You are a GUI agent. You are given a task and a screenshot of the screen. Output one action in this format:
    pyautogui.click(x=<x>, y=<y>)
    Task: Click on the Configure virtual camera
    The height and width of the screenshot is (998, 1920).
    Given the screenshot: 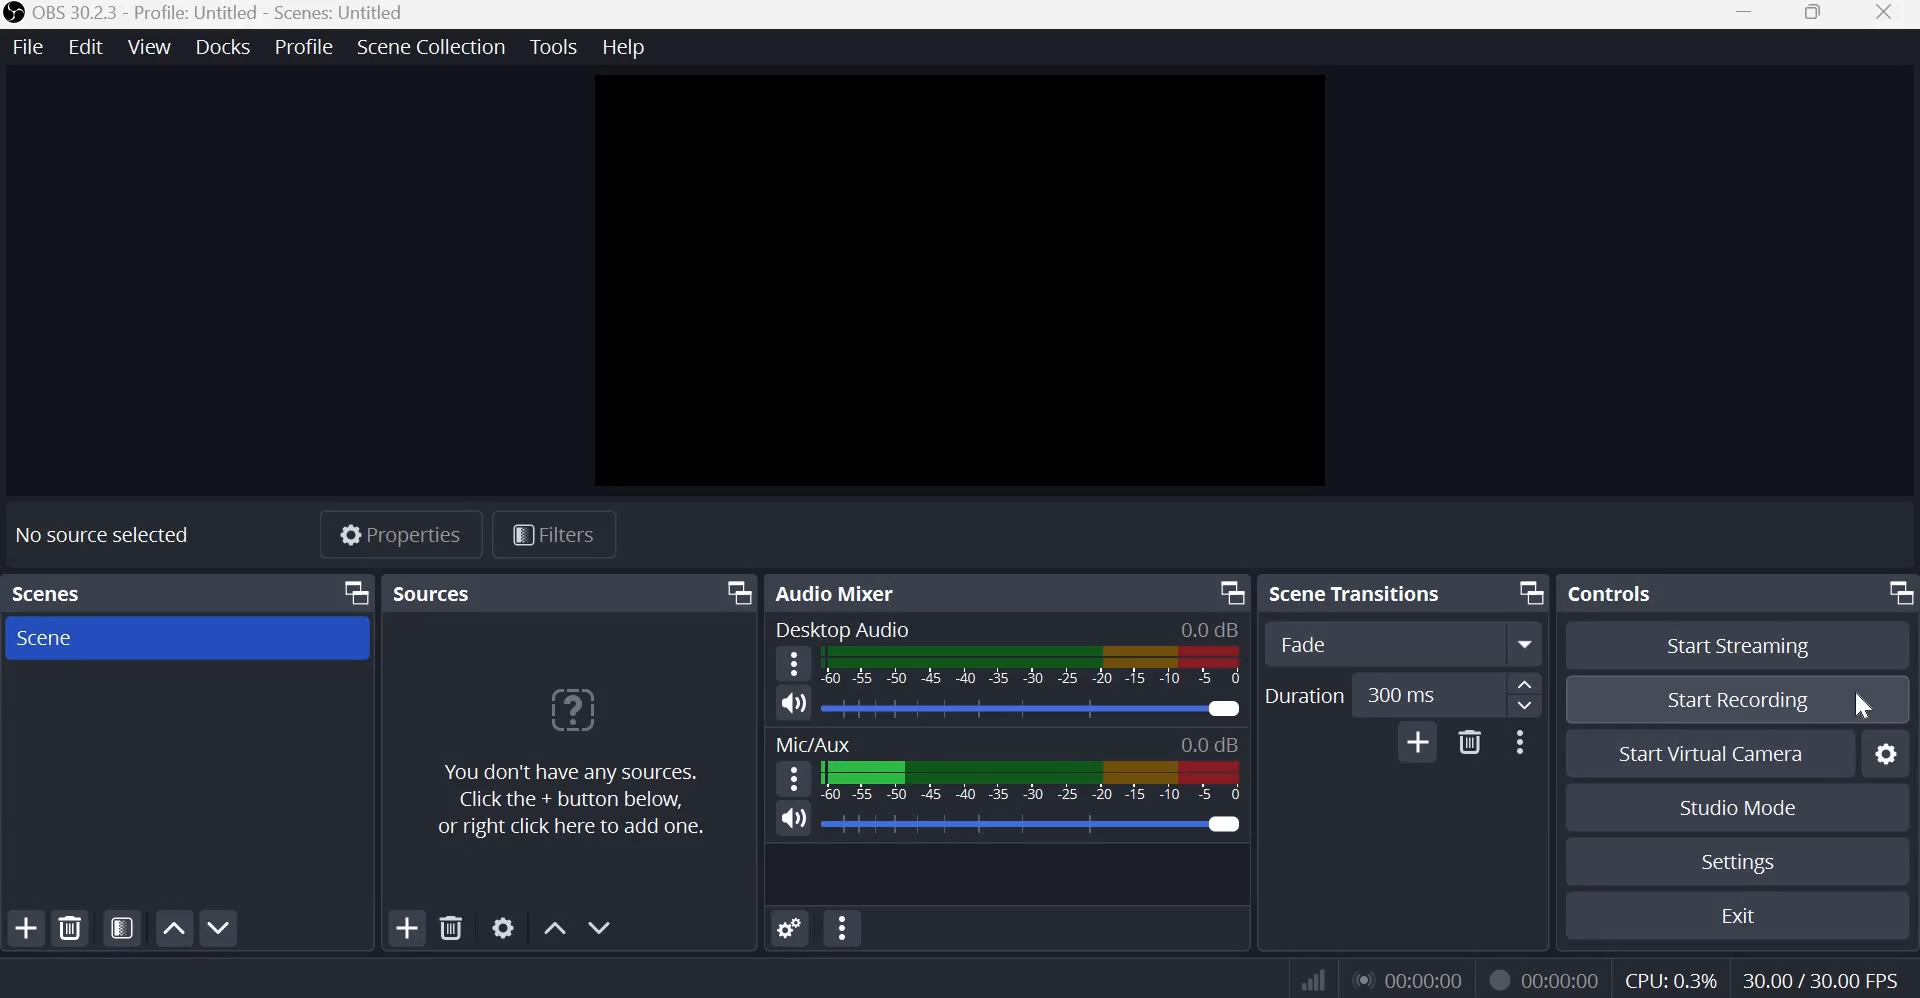 What is the action you would take?
    pyautogui.click(x=1883, y=754)
    